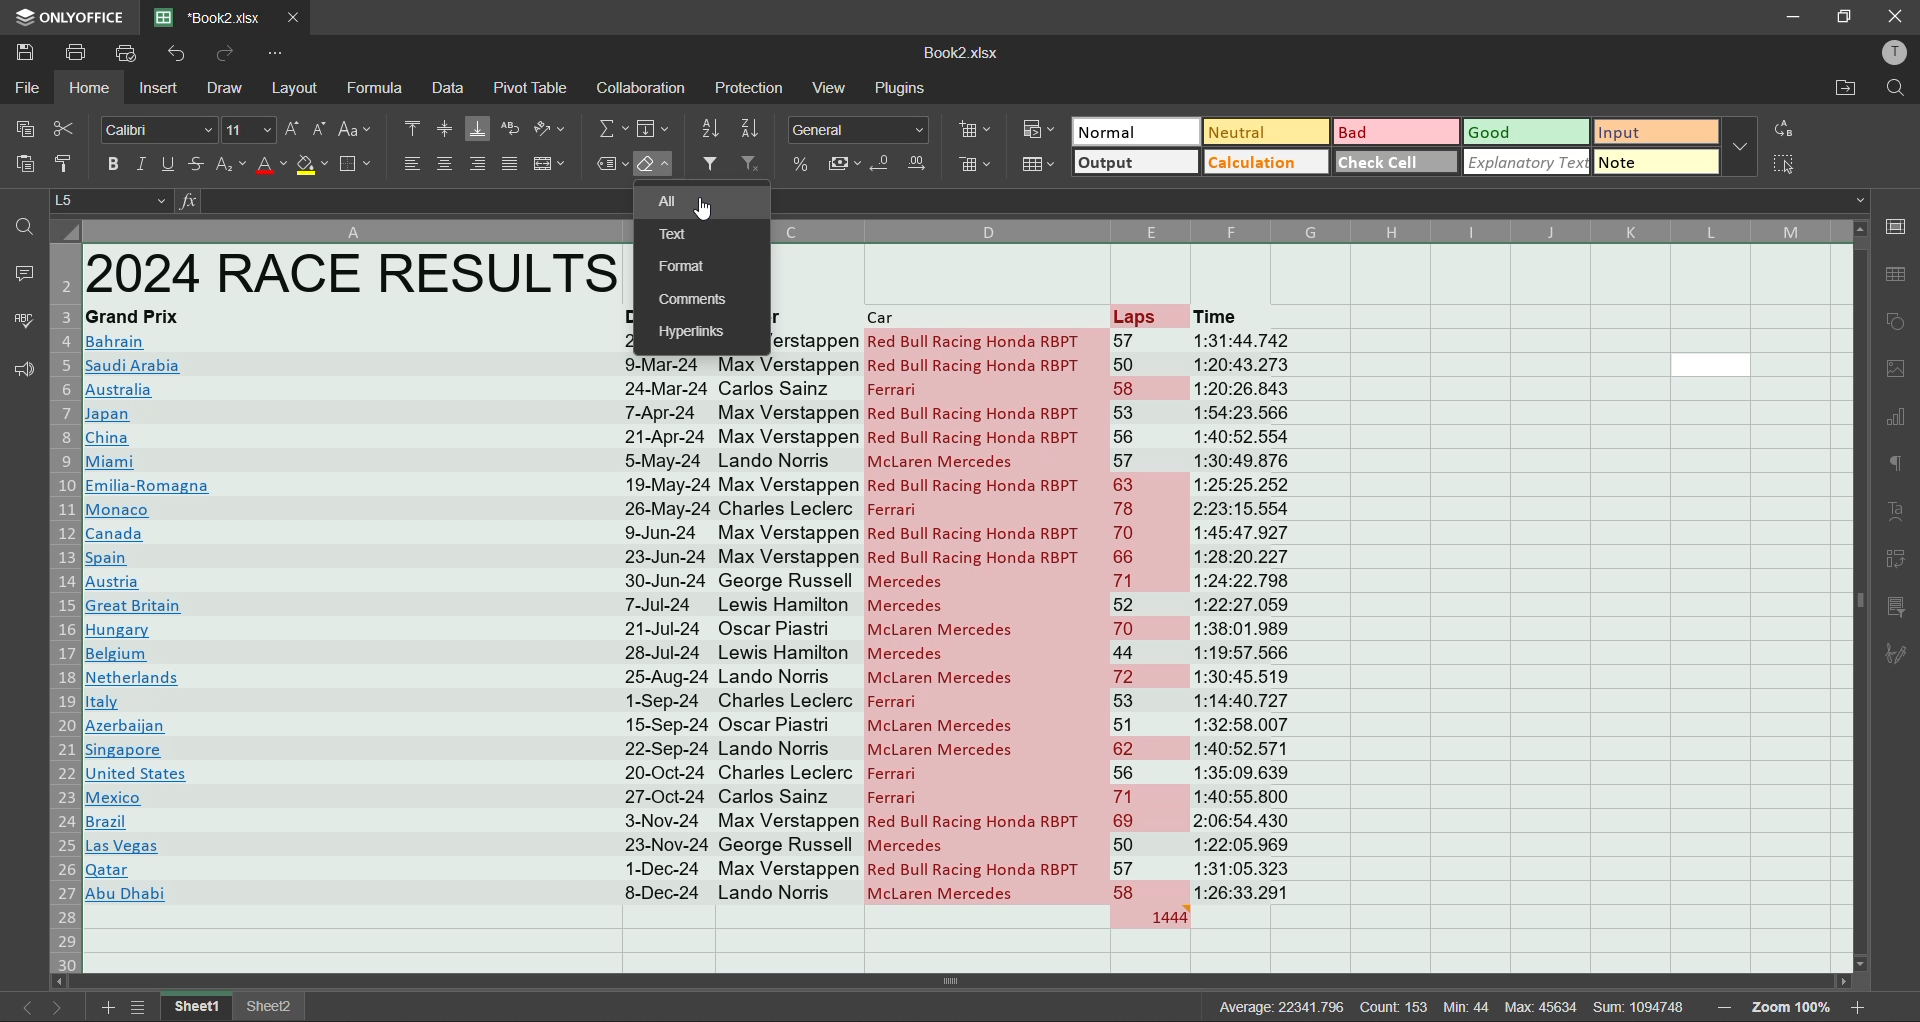 This screenshot has height=1022, width=1920. Describe the element at coordinates (1036, 128) in the screenshot. I see `conditional formatting` at that location.